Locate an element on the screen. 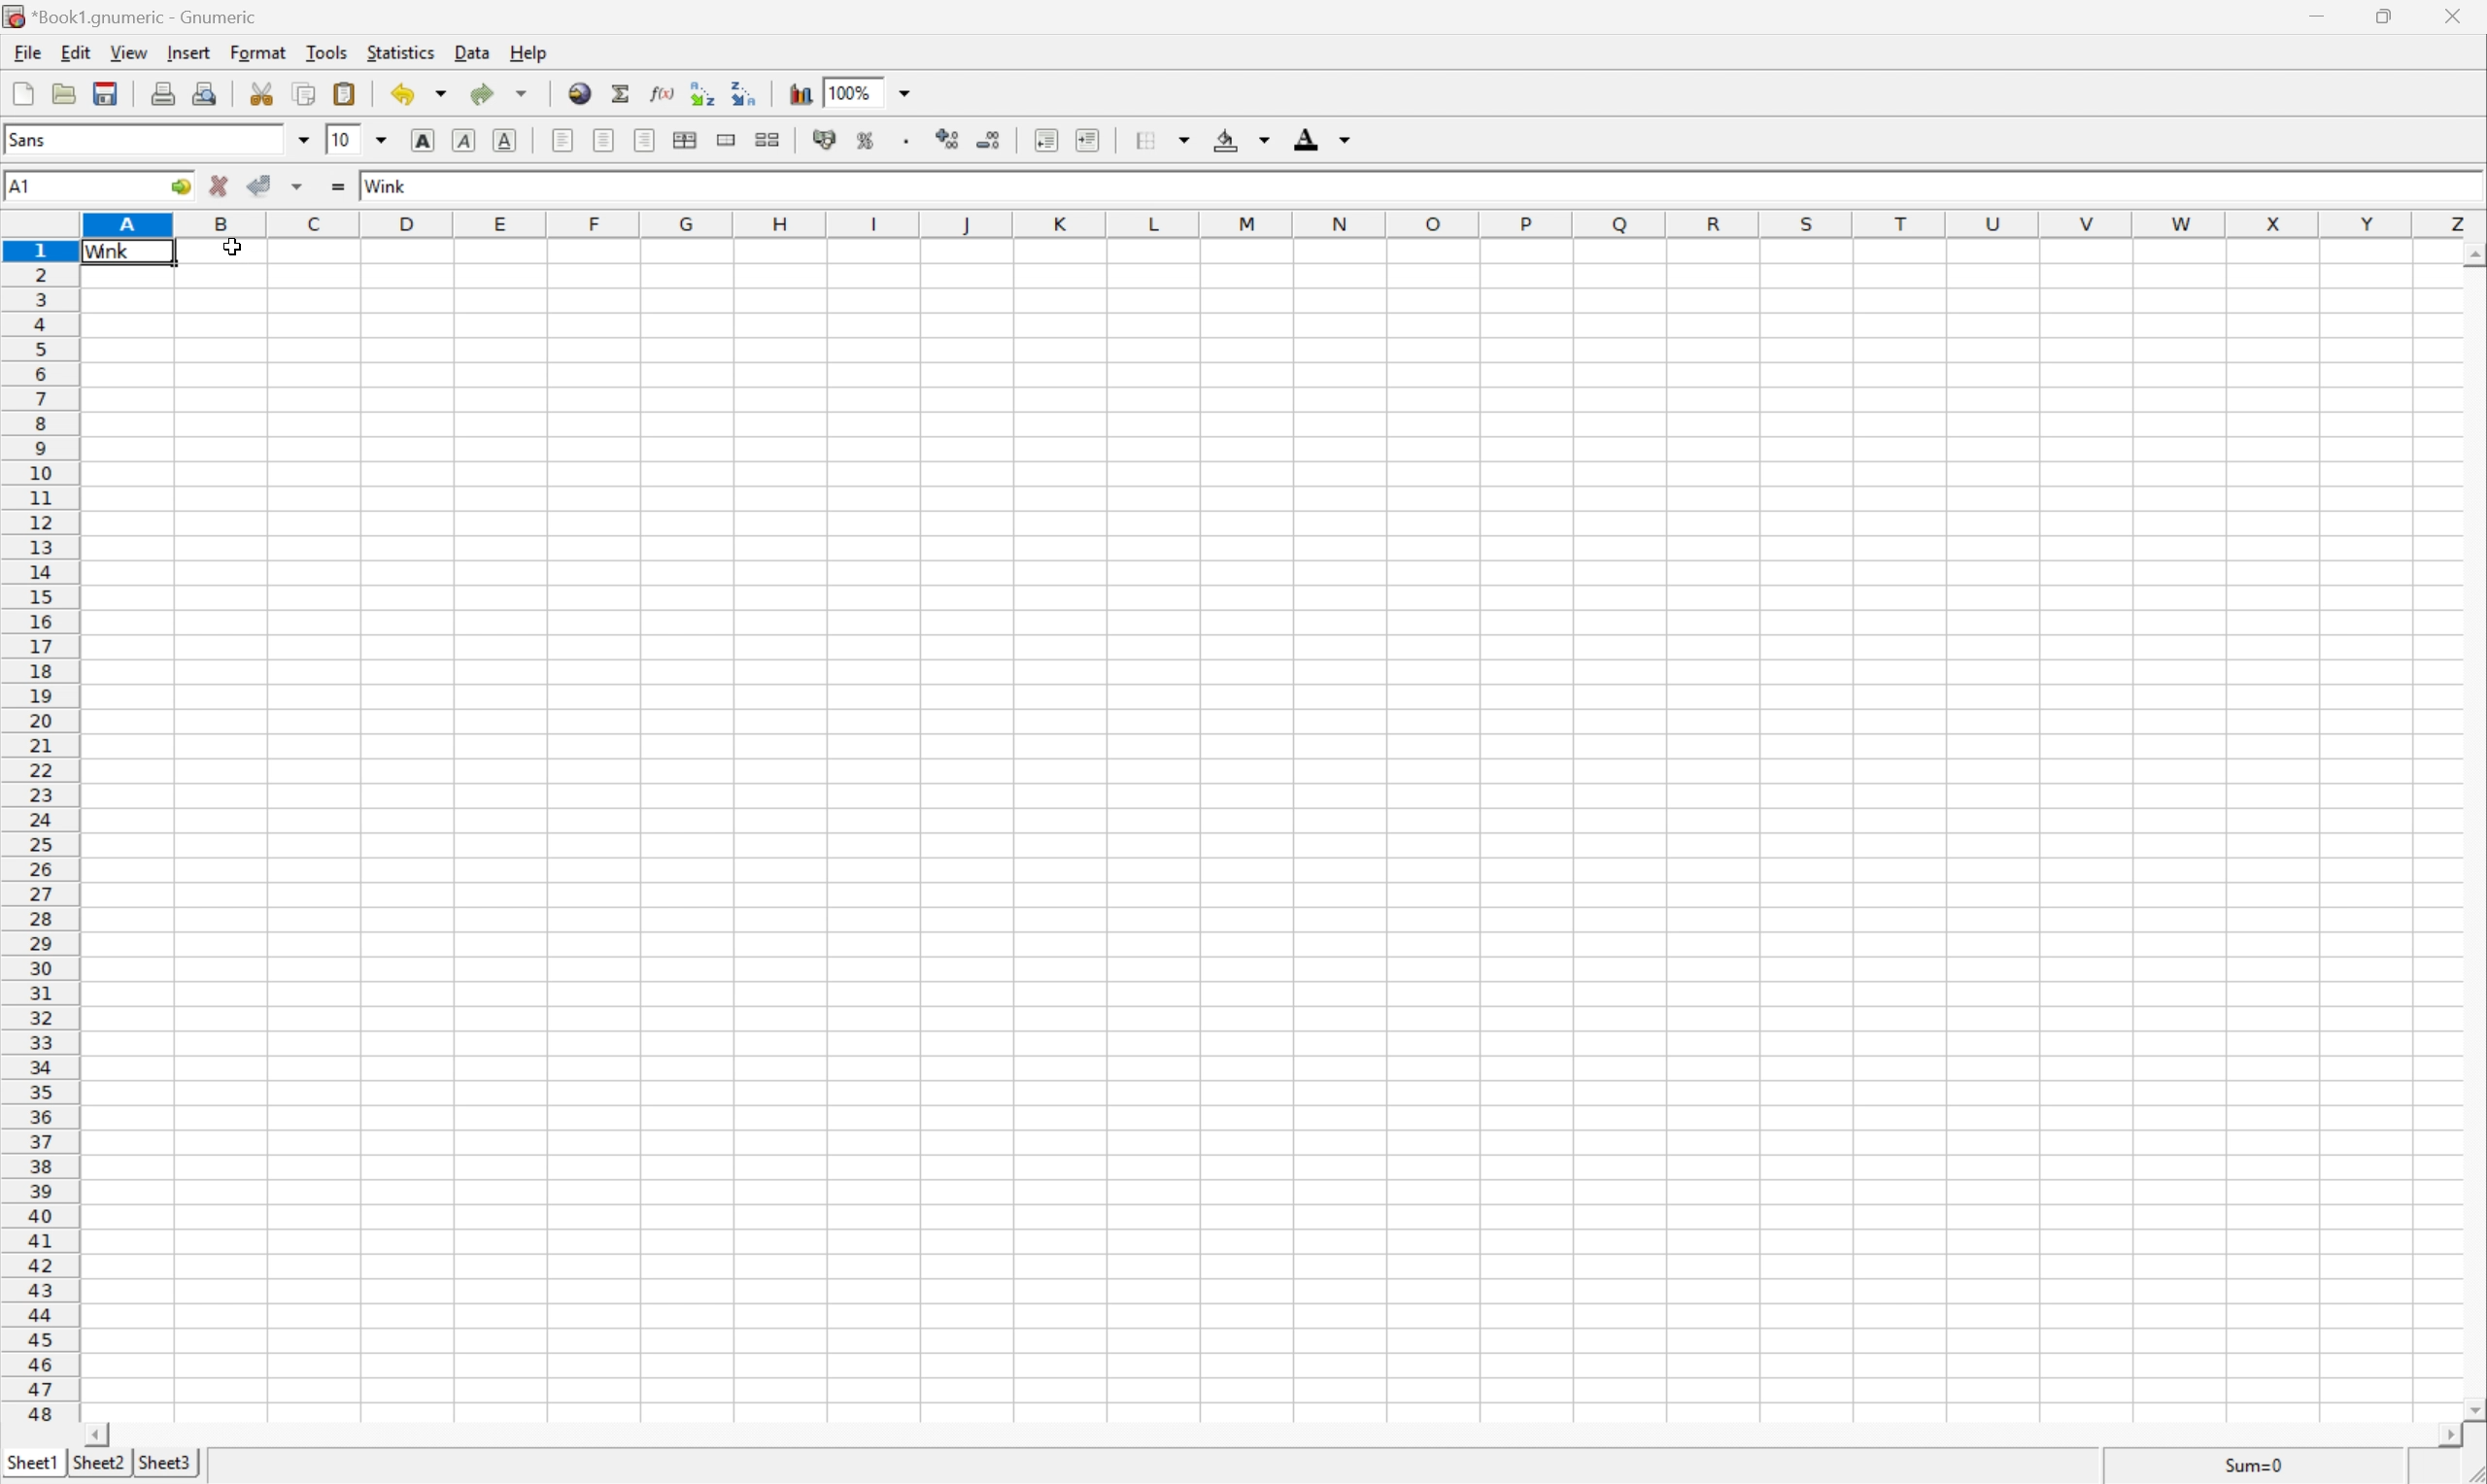  close is located at coordinates (2453, 20).